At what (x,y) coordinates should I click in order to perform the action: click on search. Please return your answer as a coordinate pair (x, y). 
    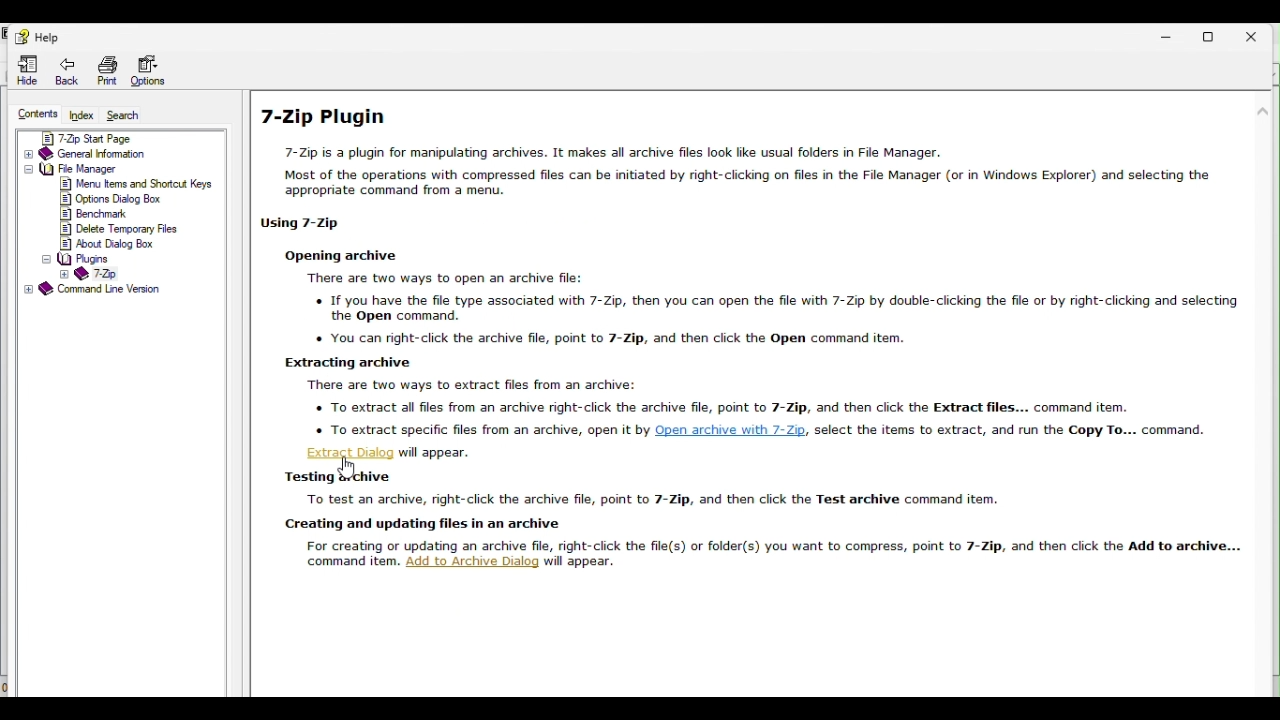
    Looking at the image, I should click on (131, 117).